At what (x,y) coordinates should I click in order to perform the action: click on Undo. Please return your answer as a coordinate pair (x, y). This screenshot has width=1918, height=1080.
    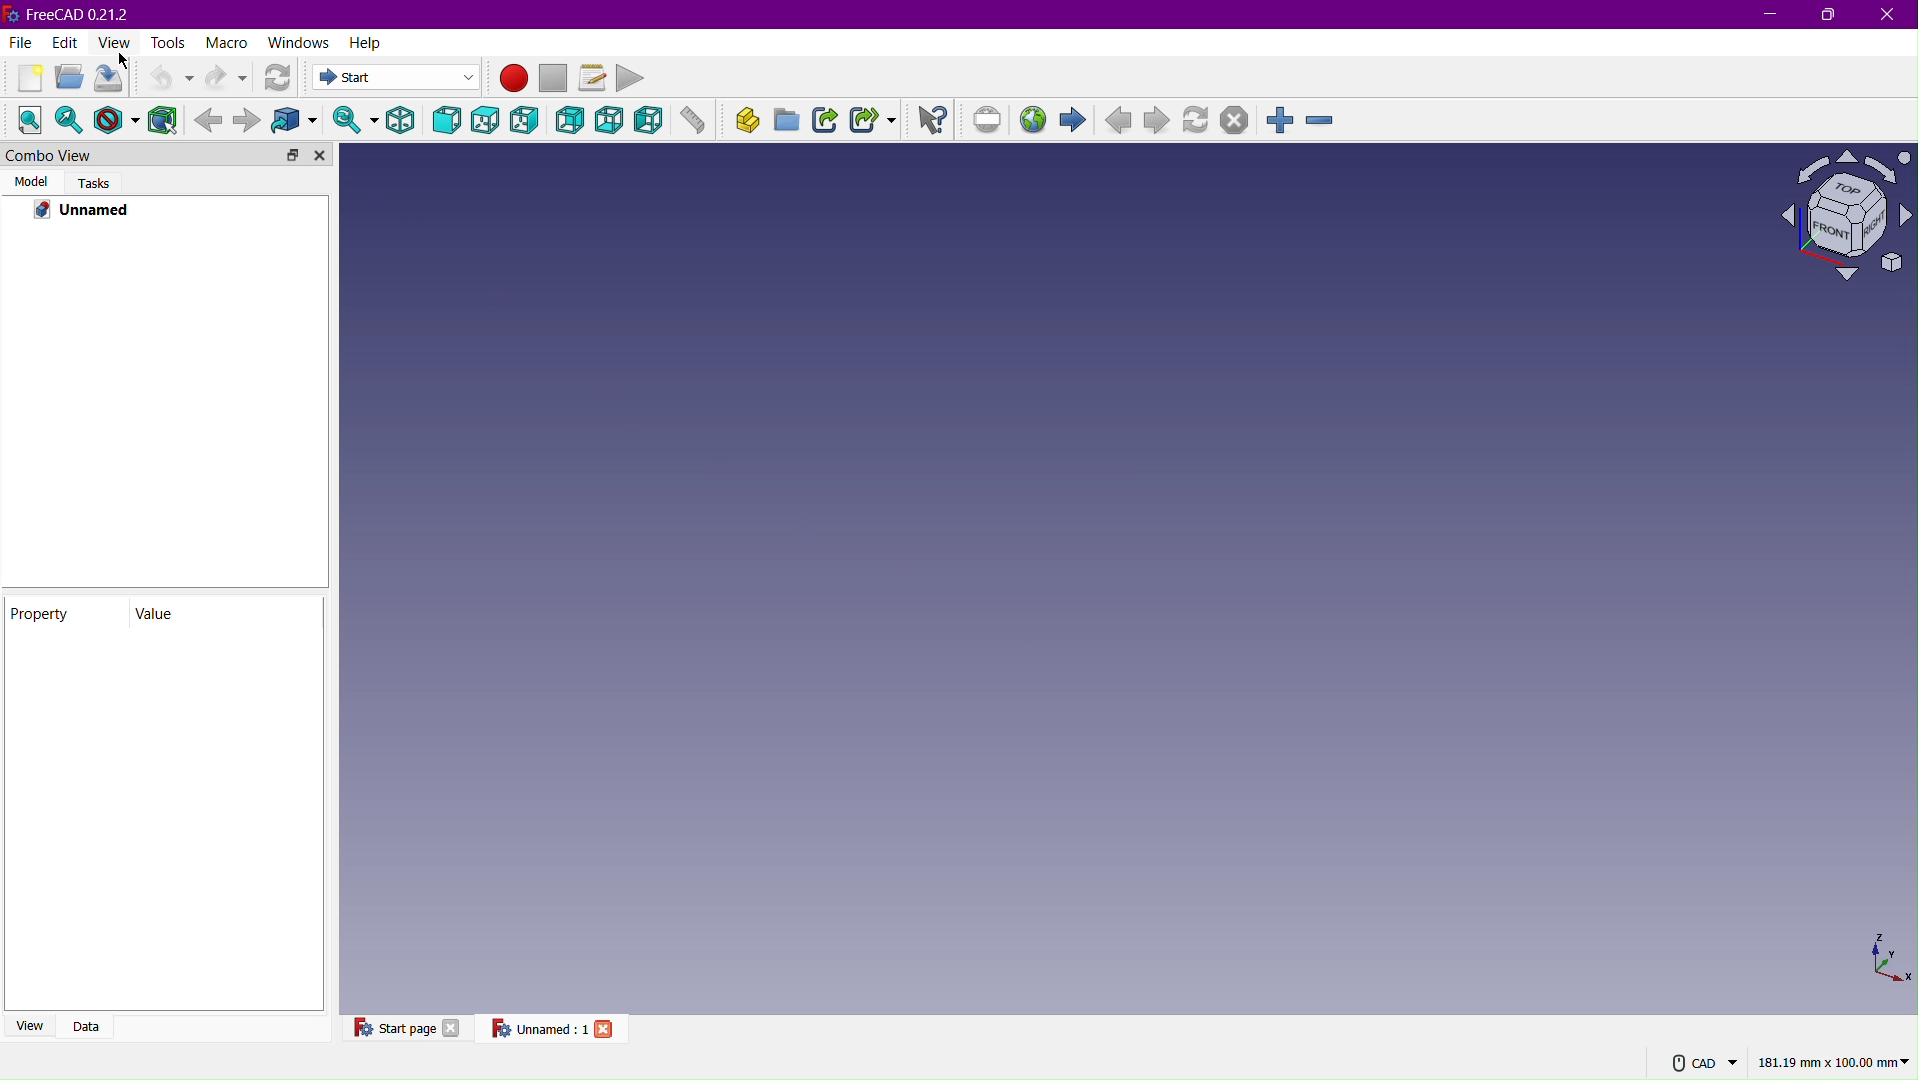
    Looking at the image, I should click on (167, 76).